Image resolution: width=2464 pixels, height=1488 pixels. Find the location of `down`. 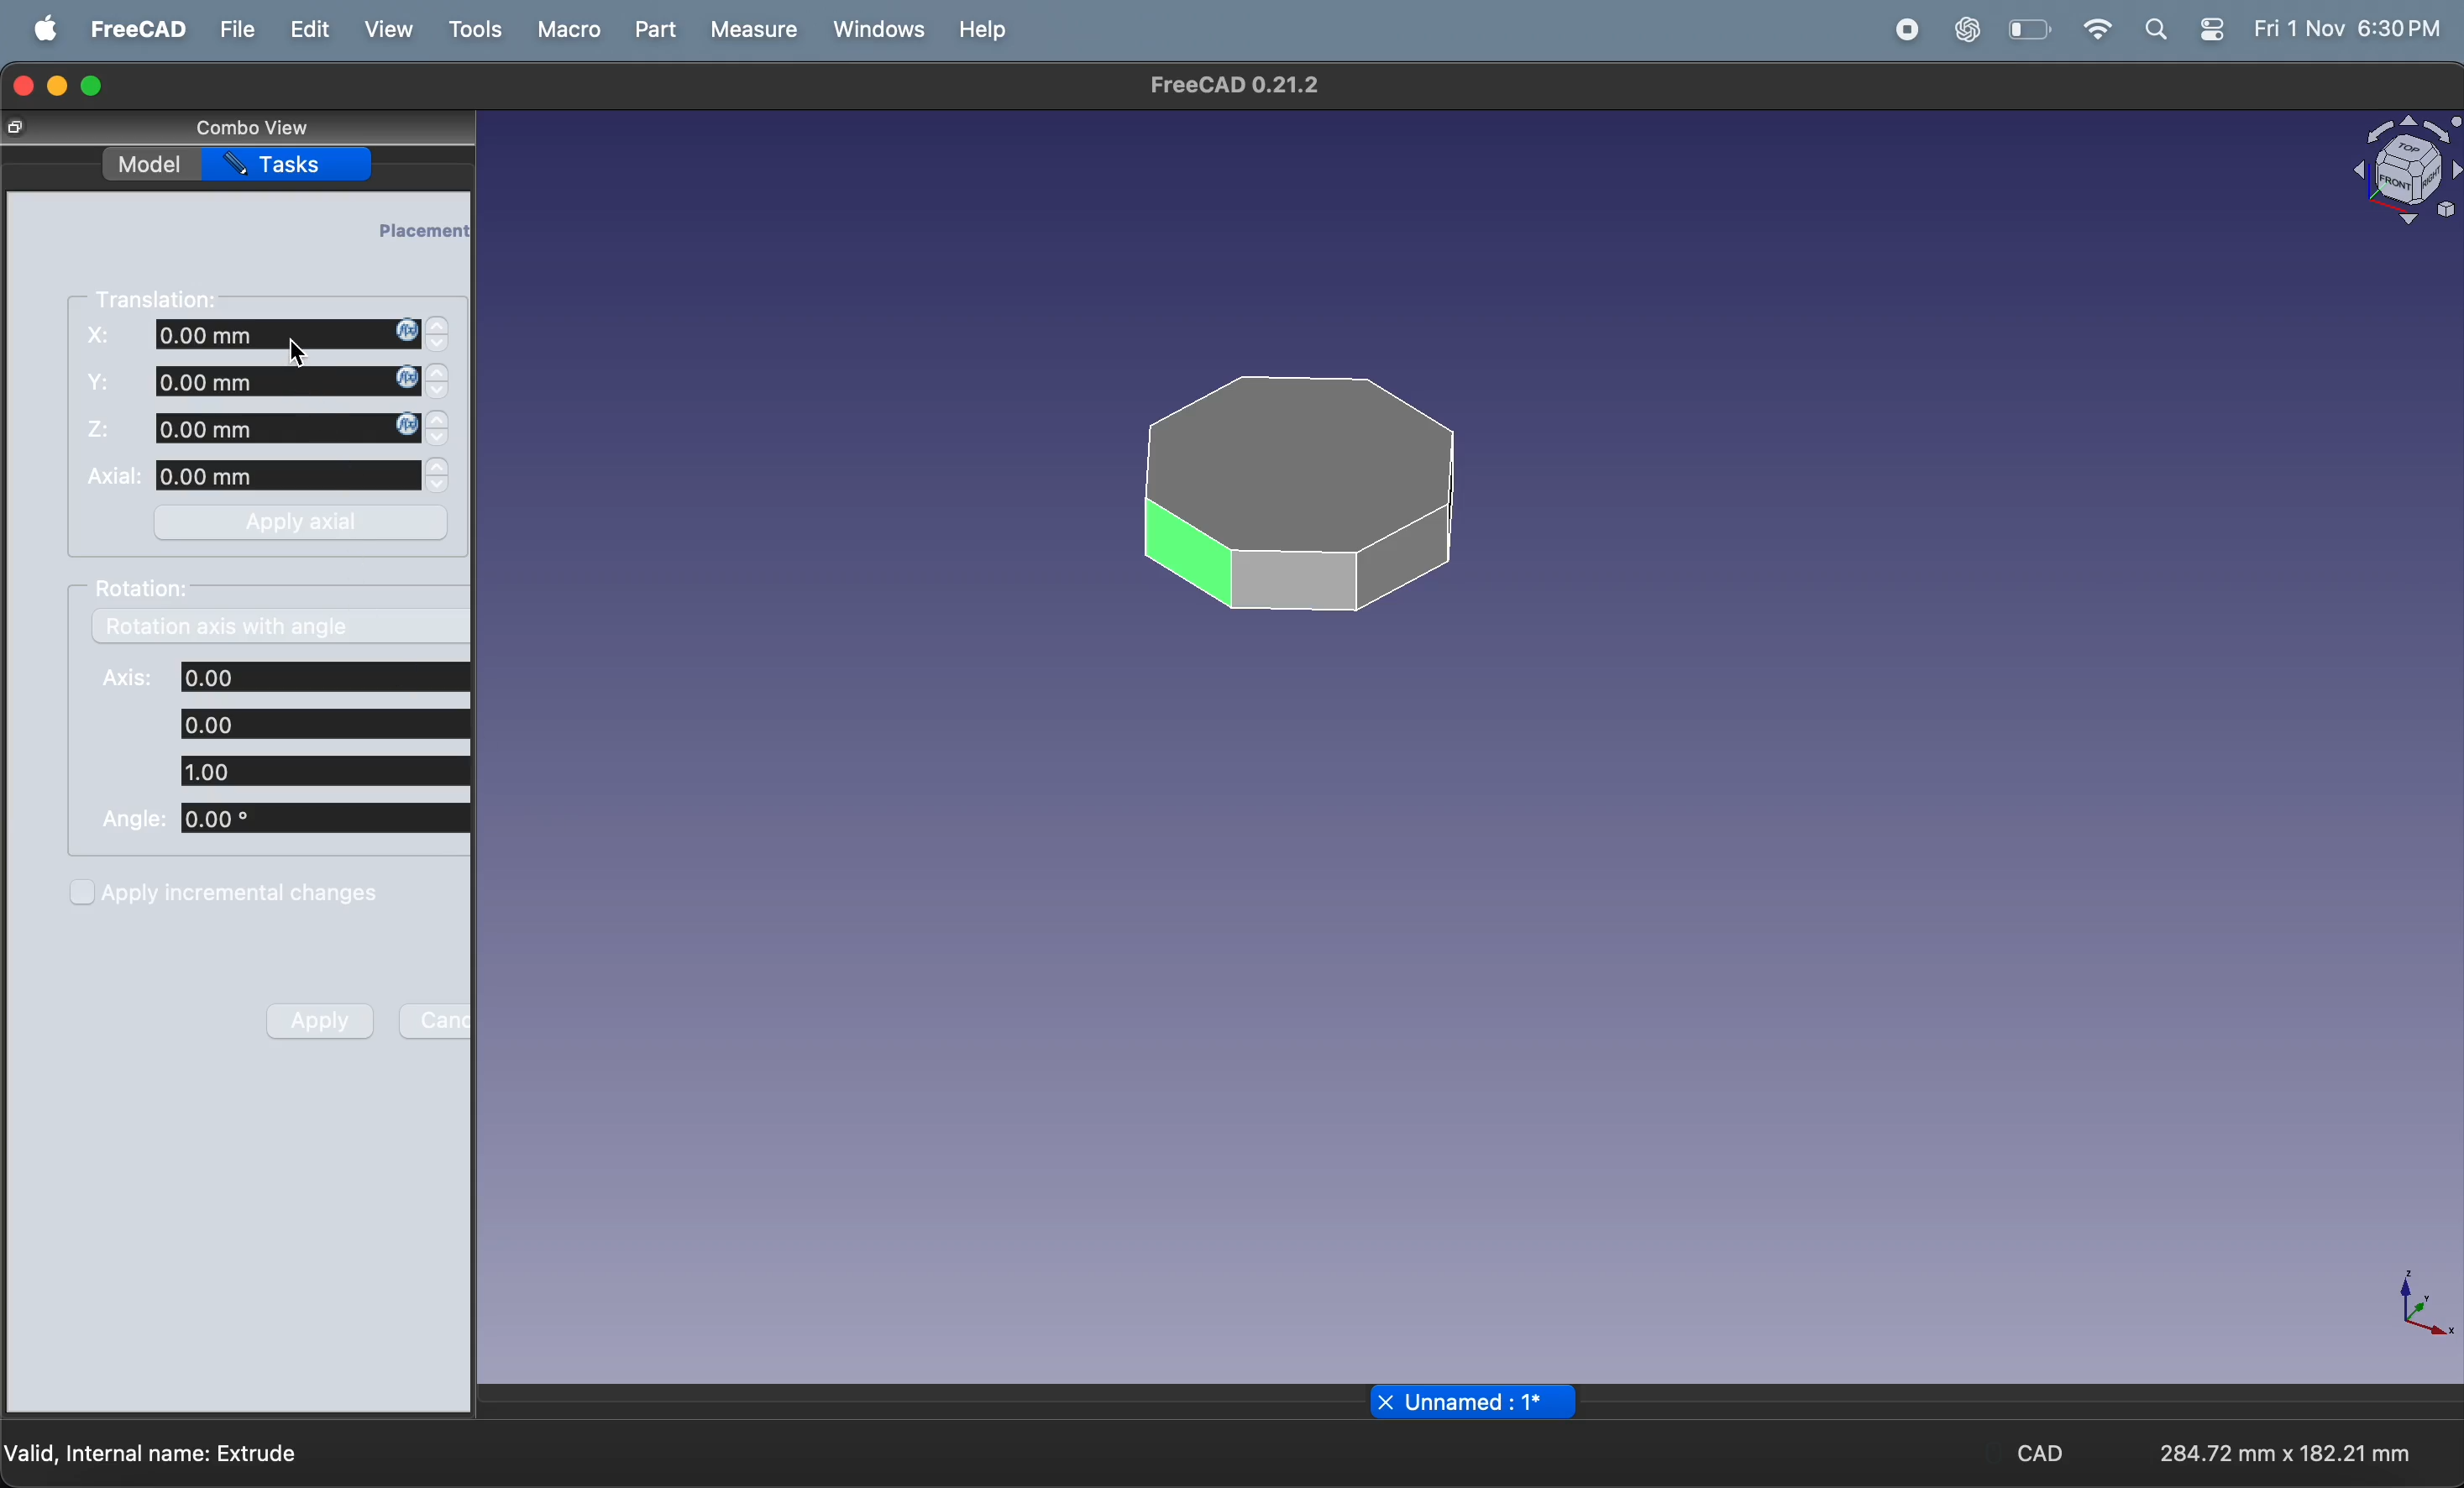

down is located at coordinates (440, 488).